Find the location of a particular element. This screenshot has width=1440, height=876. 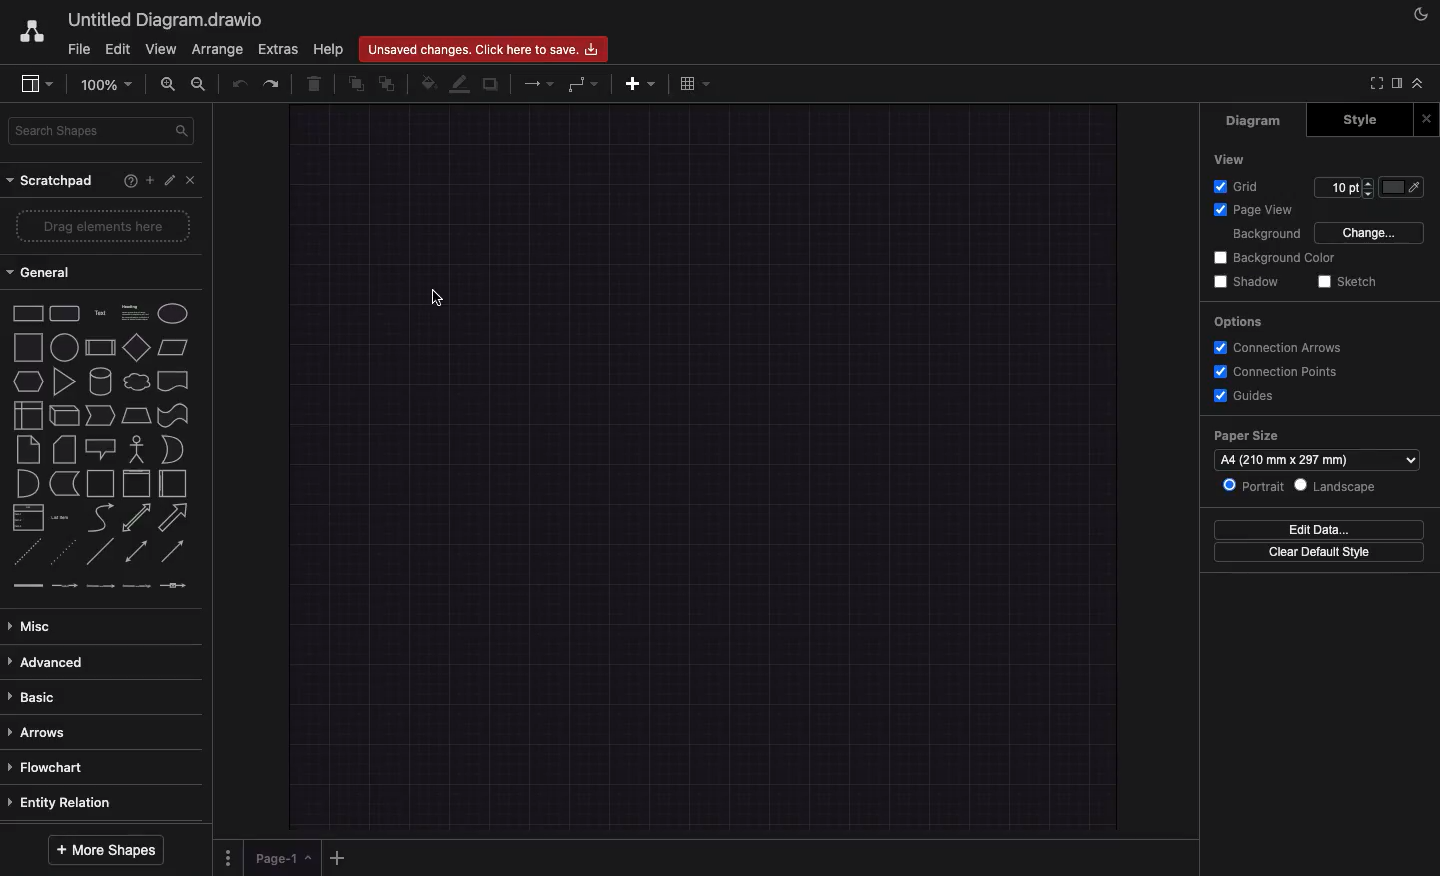

Mouse is located at coordinates (436, 294).